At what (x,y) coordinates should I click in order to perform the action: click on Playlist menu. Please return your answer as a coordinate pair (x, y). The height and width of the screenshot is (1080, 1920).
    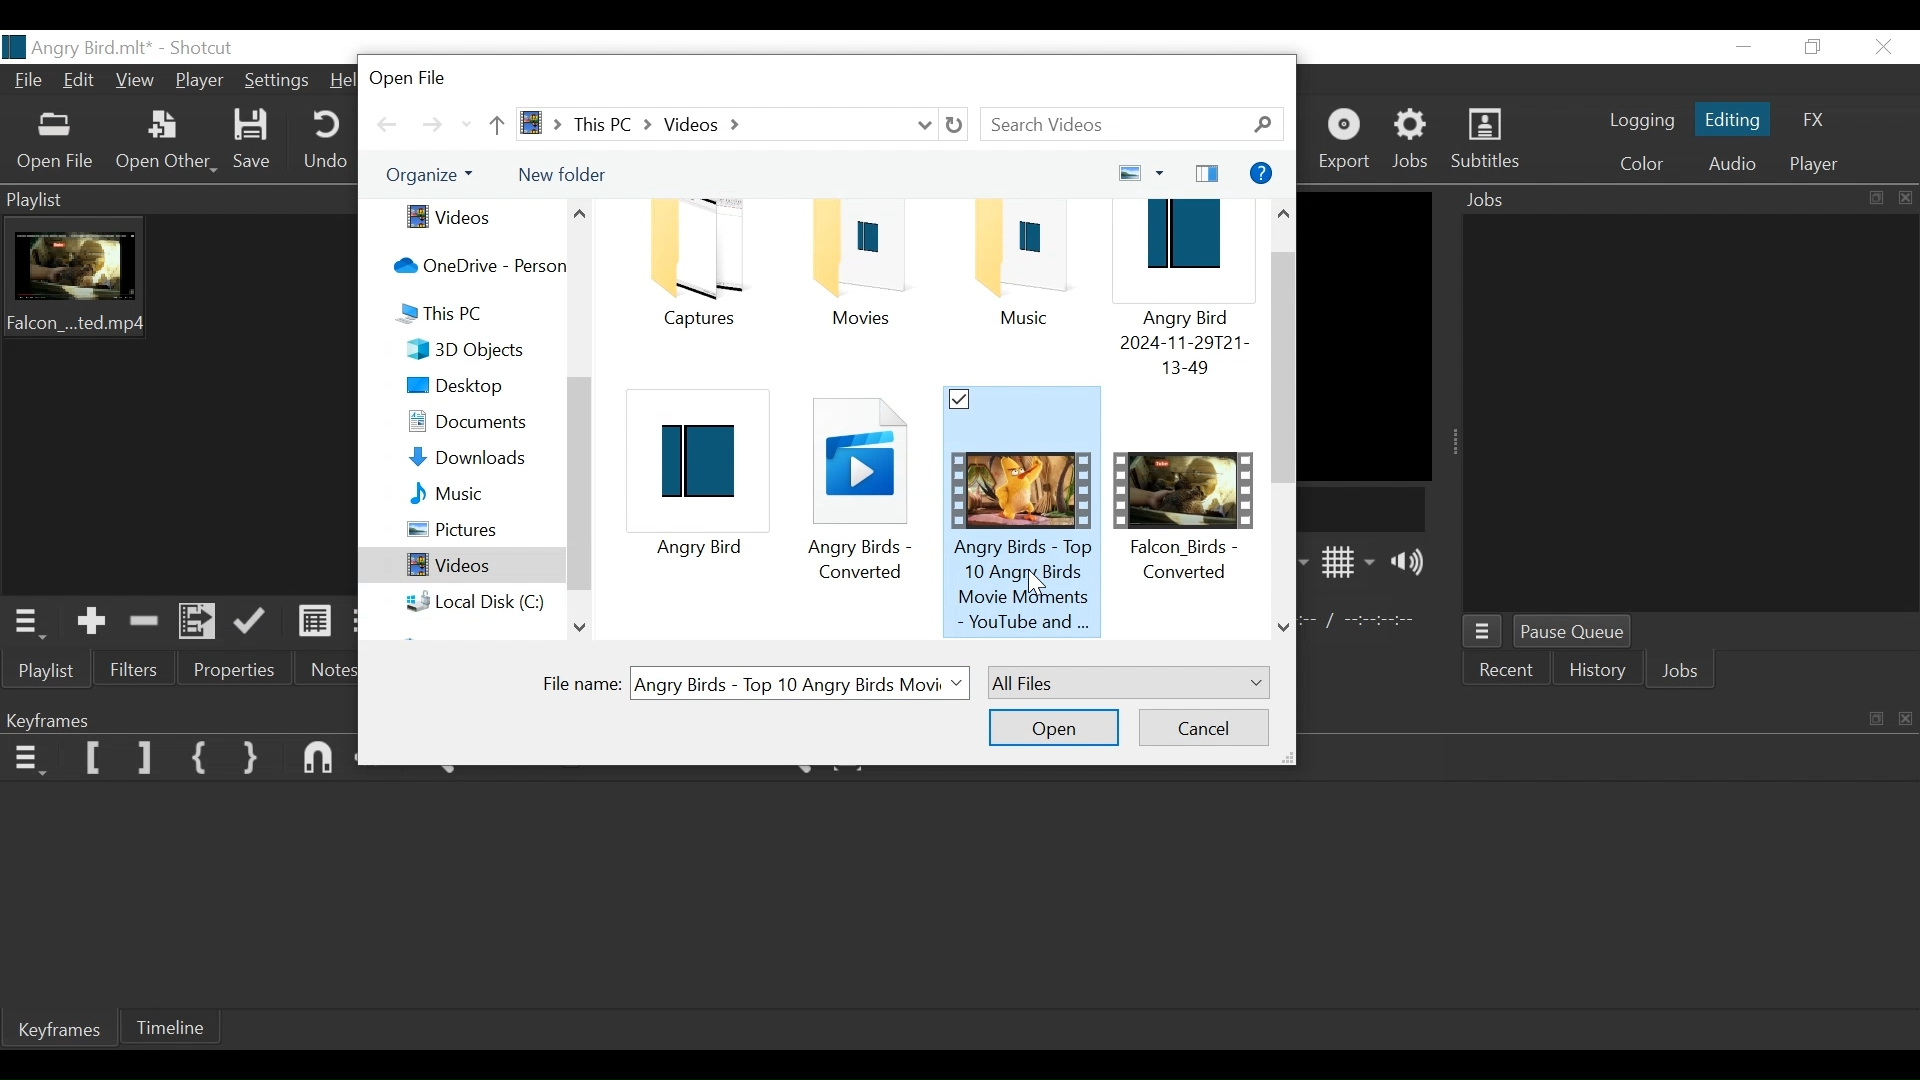
    Looking at the image, I should click on (113, 202).